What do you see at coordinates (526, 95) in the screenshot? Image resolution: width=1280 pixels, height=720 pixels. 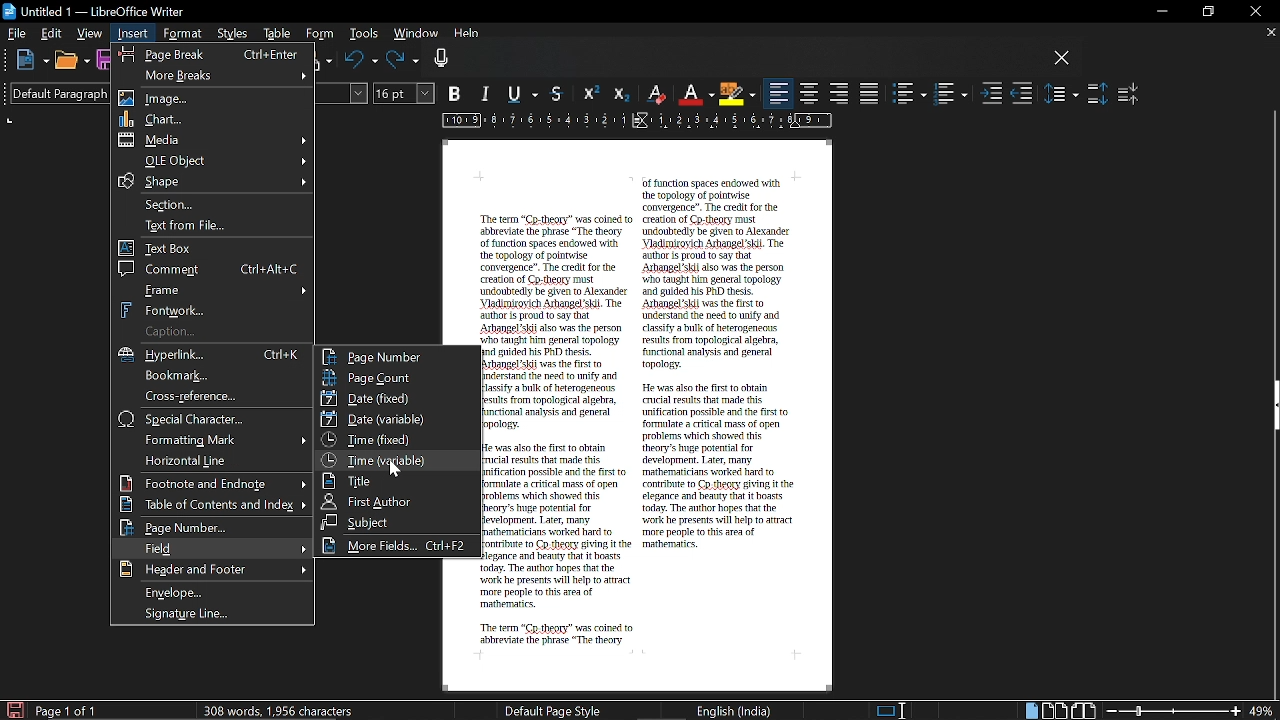 I see `Underline` at bounding box center [526, 95].